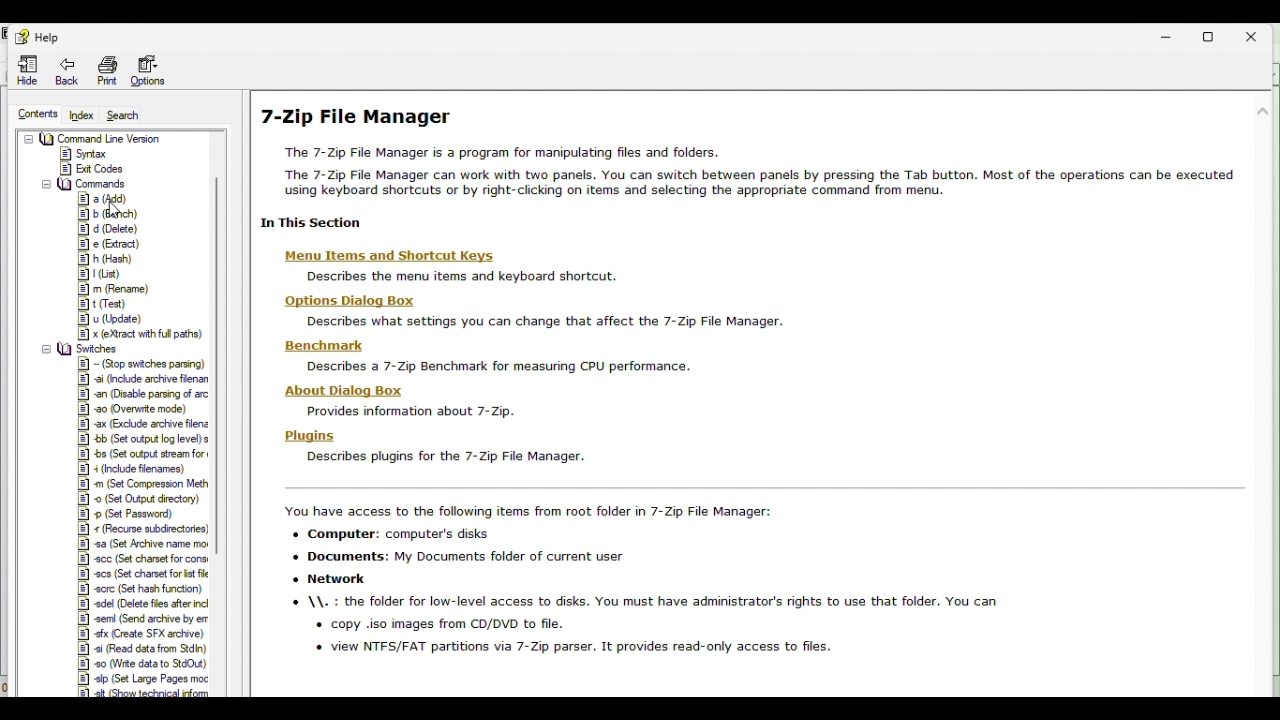  Describe the element at coordinates (144, 439) in the screenshot. I see `-bb` at that location.